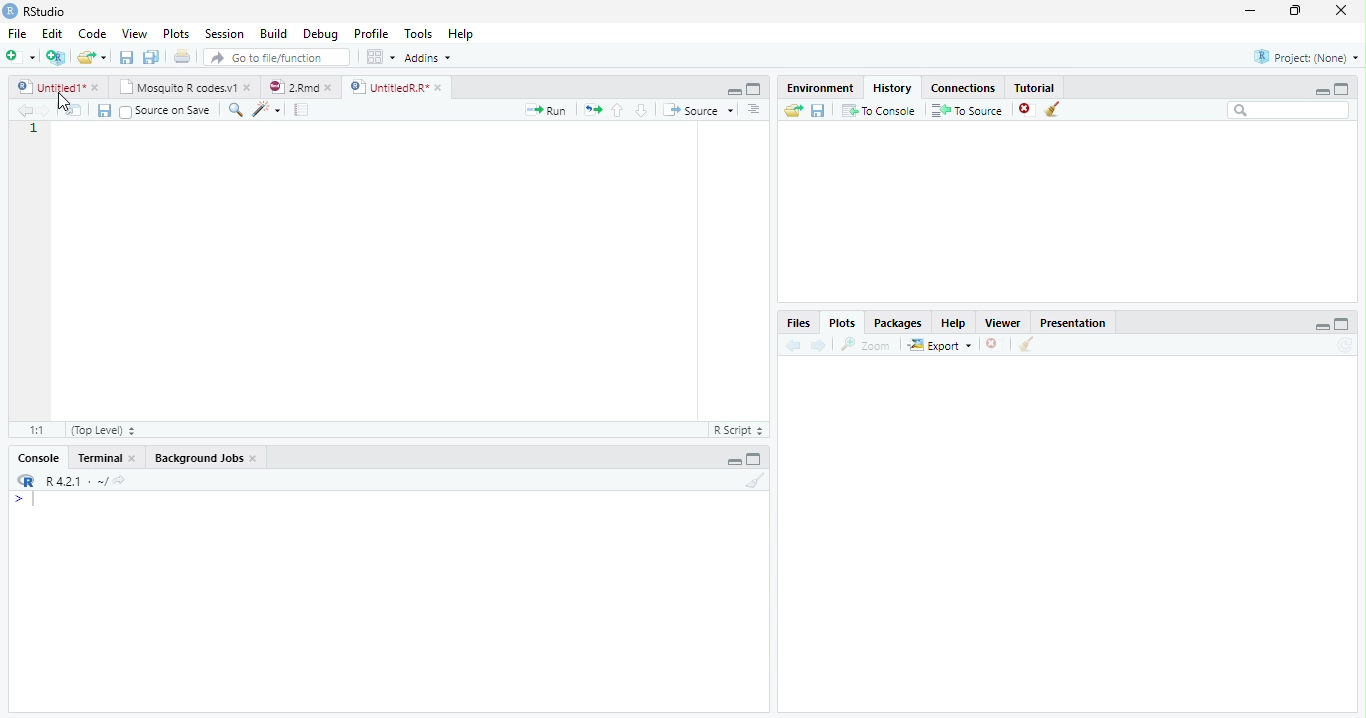 The height and width of the screenshot is (718, 1366). What do you see at coordinates (1321, 91) in the screenshot?
I see `Minimize` at bounding box center [1321, 91].